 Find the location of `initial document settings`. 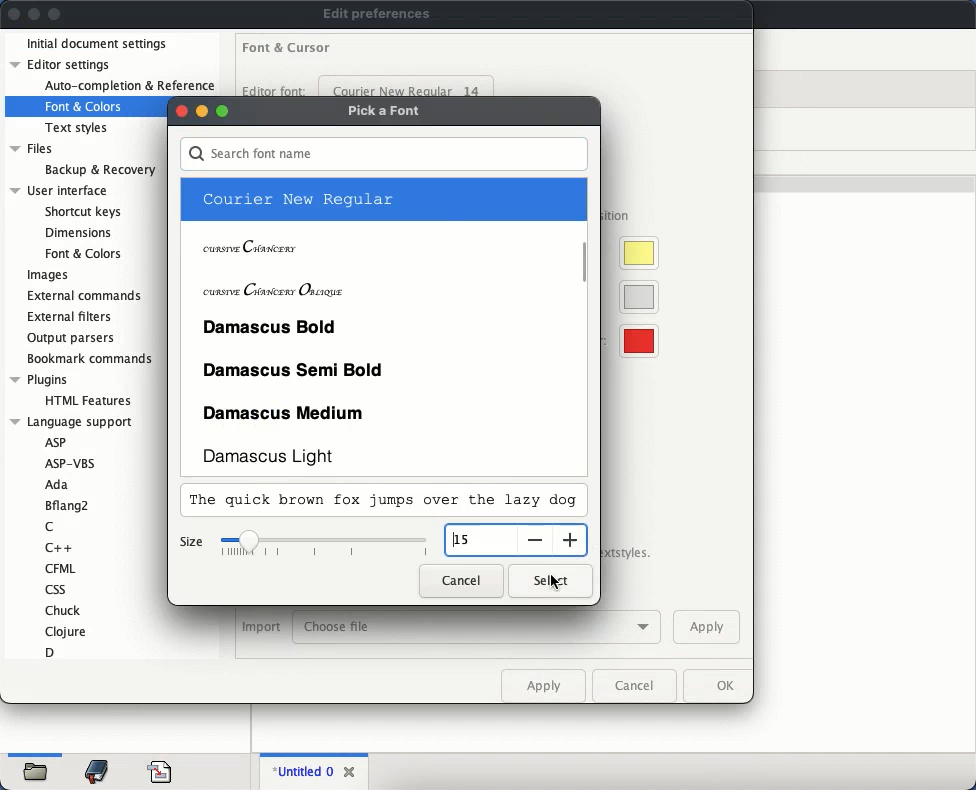

initial document settings is located at coordinates (98, 45).